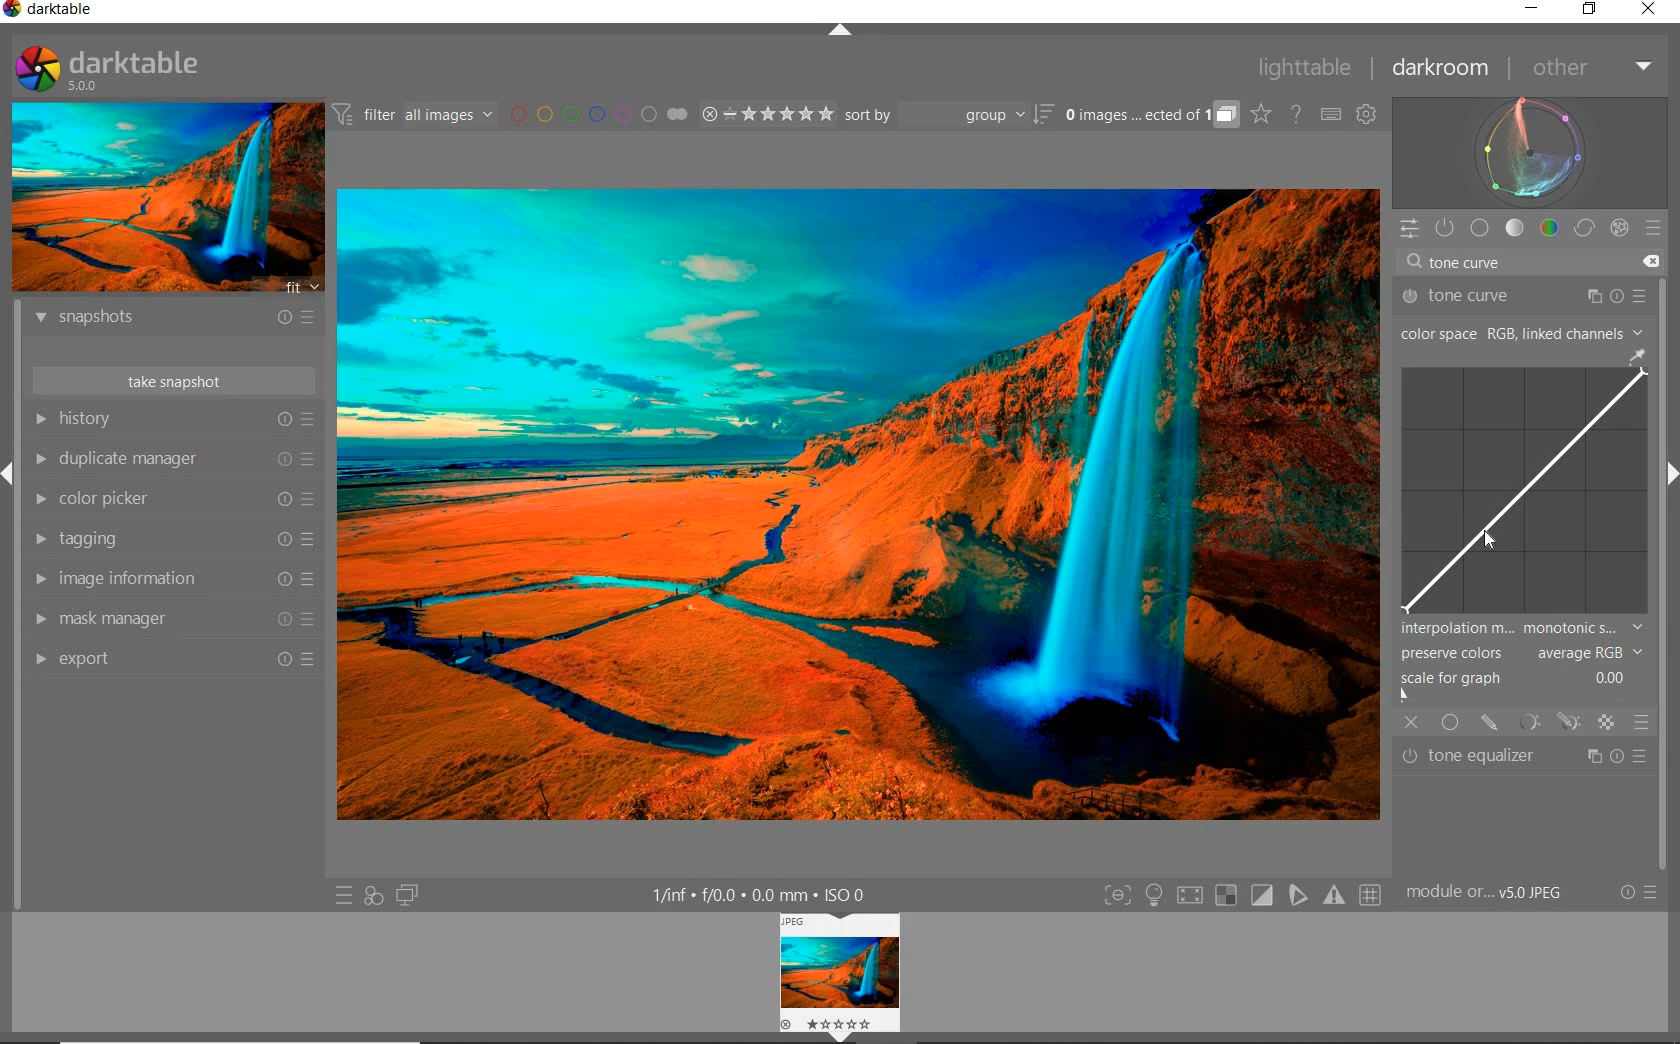 The image size is (1680, 1044). Describe the element at coordinates (767, 113) in the screenshot. I see `RANGE RATING OF SELECTED IMAGES` at that location.